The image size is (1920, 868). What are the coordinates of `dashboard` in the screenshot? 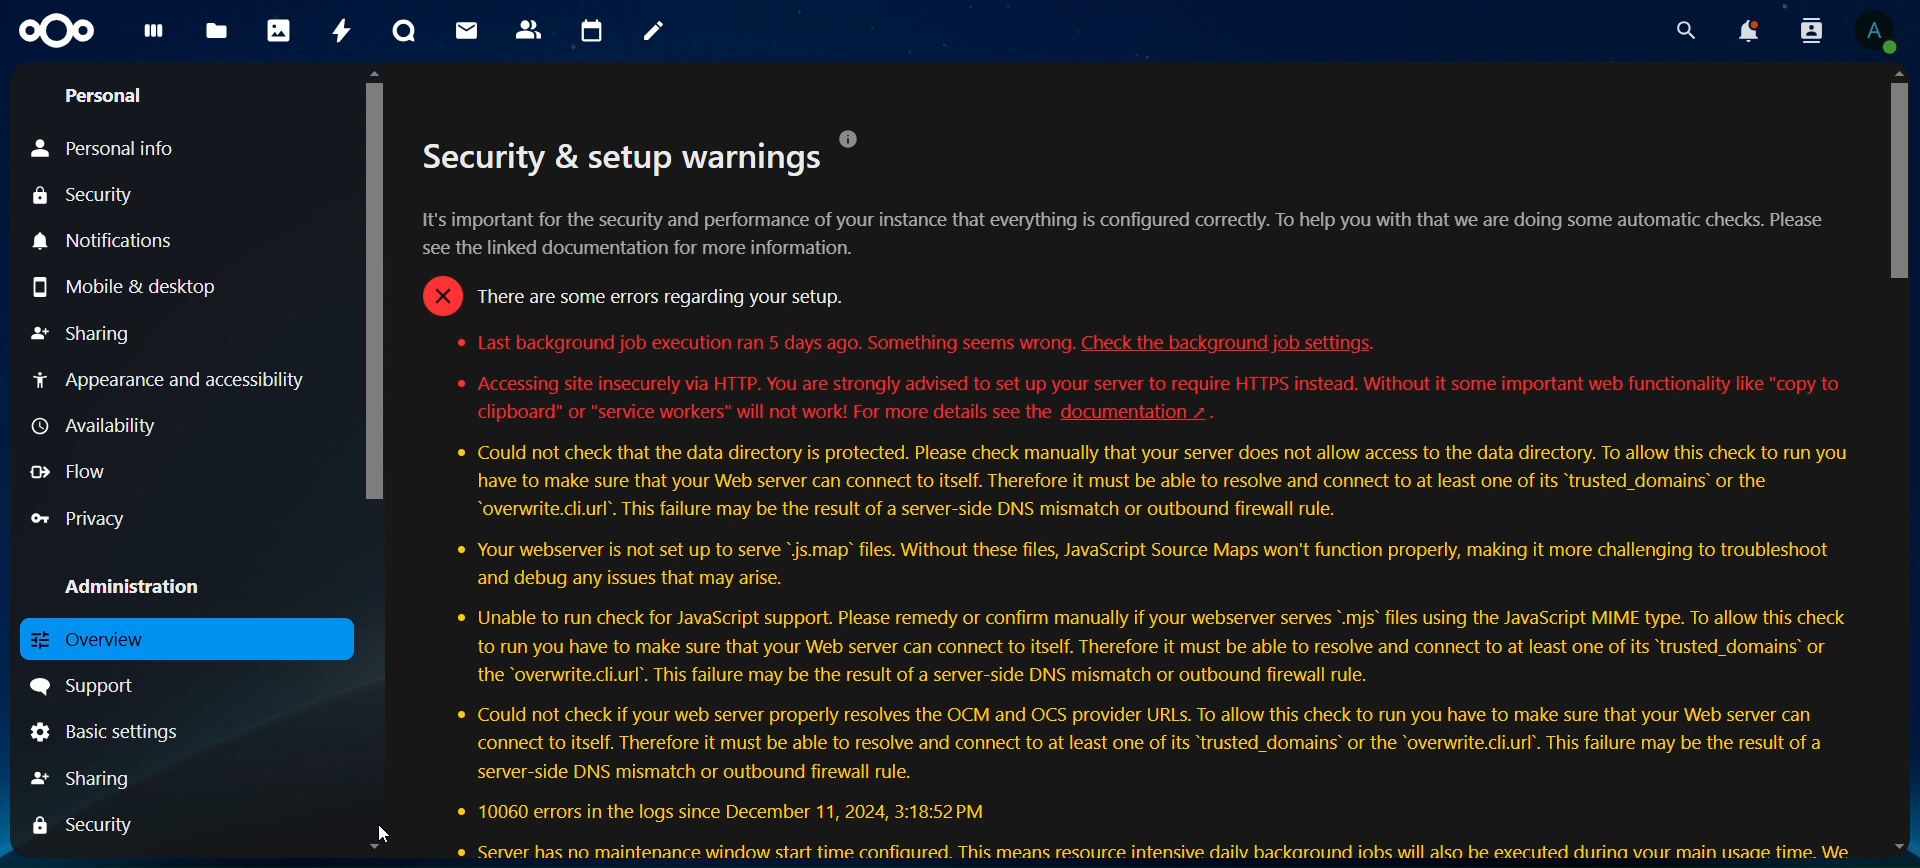 It's located at (154, 37).